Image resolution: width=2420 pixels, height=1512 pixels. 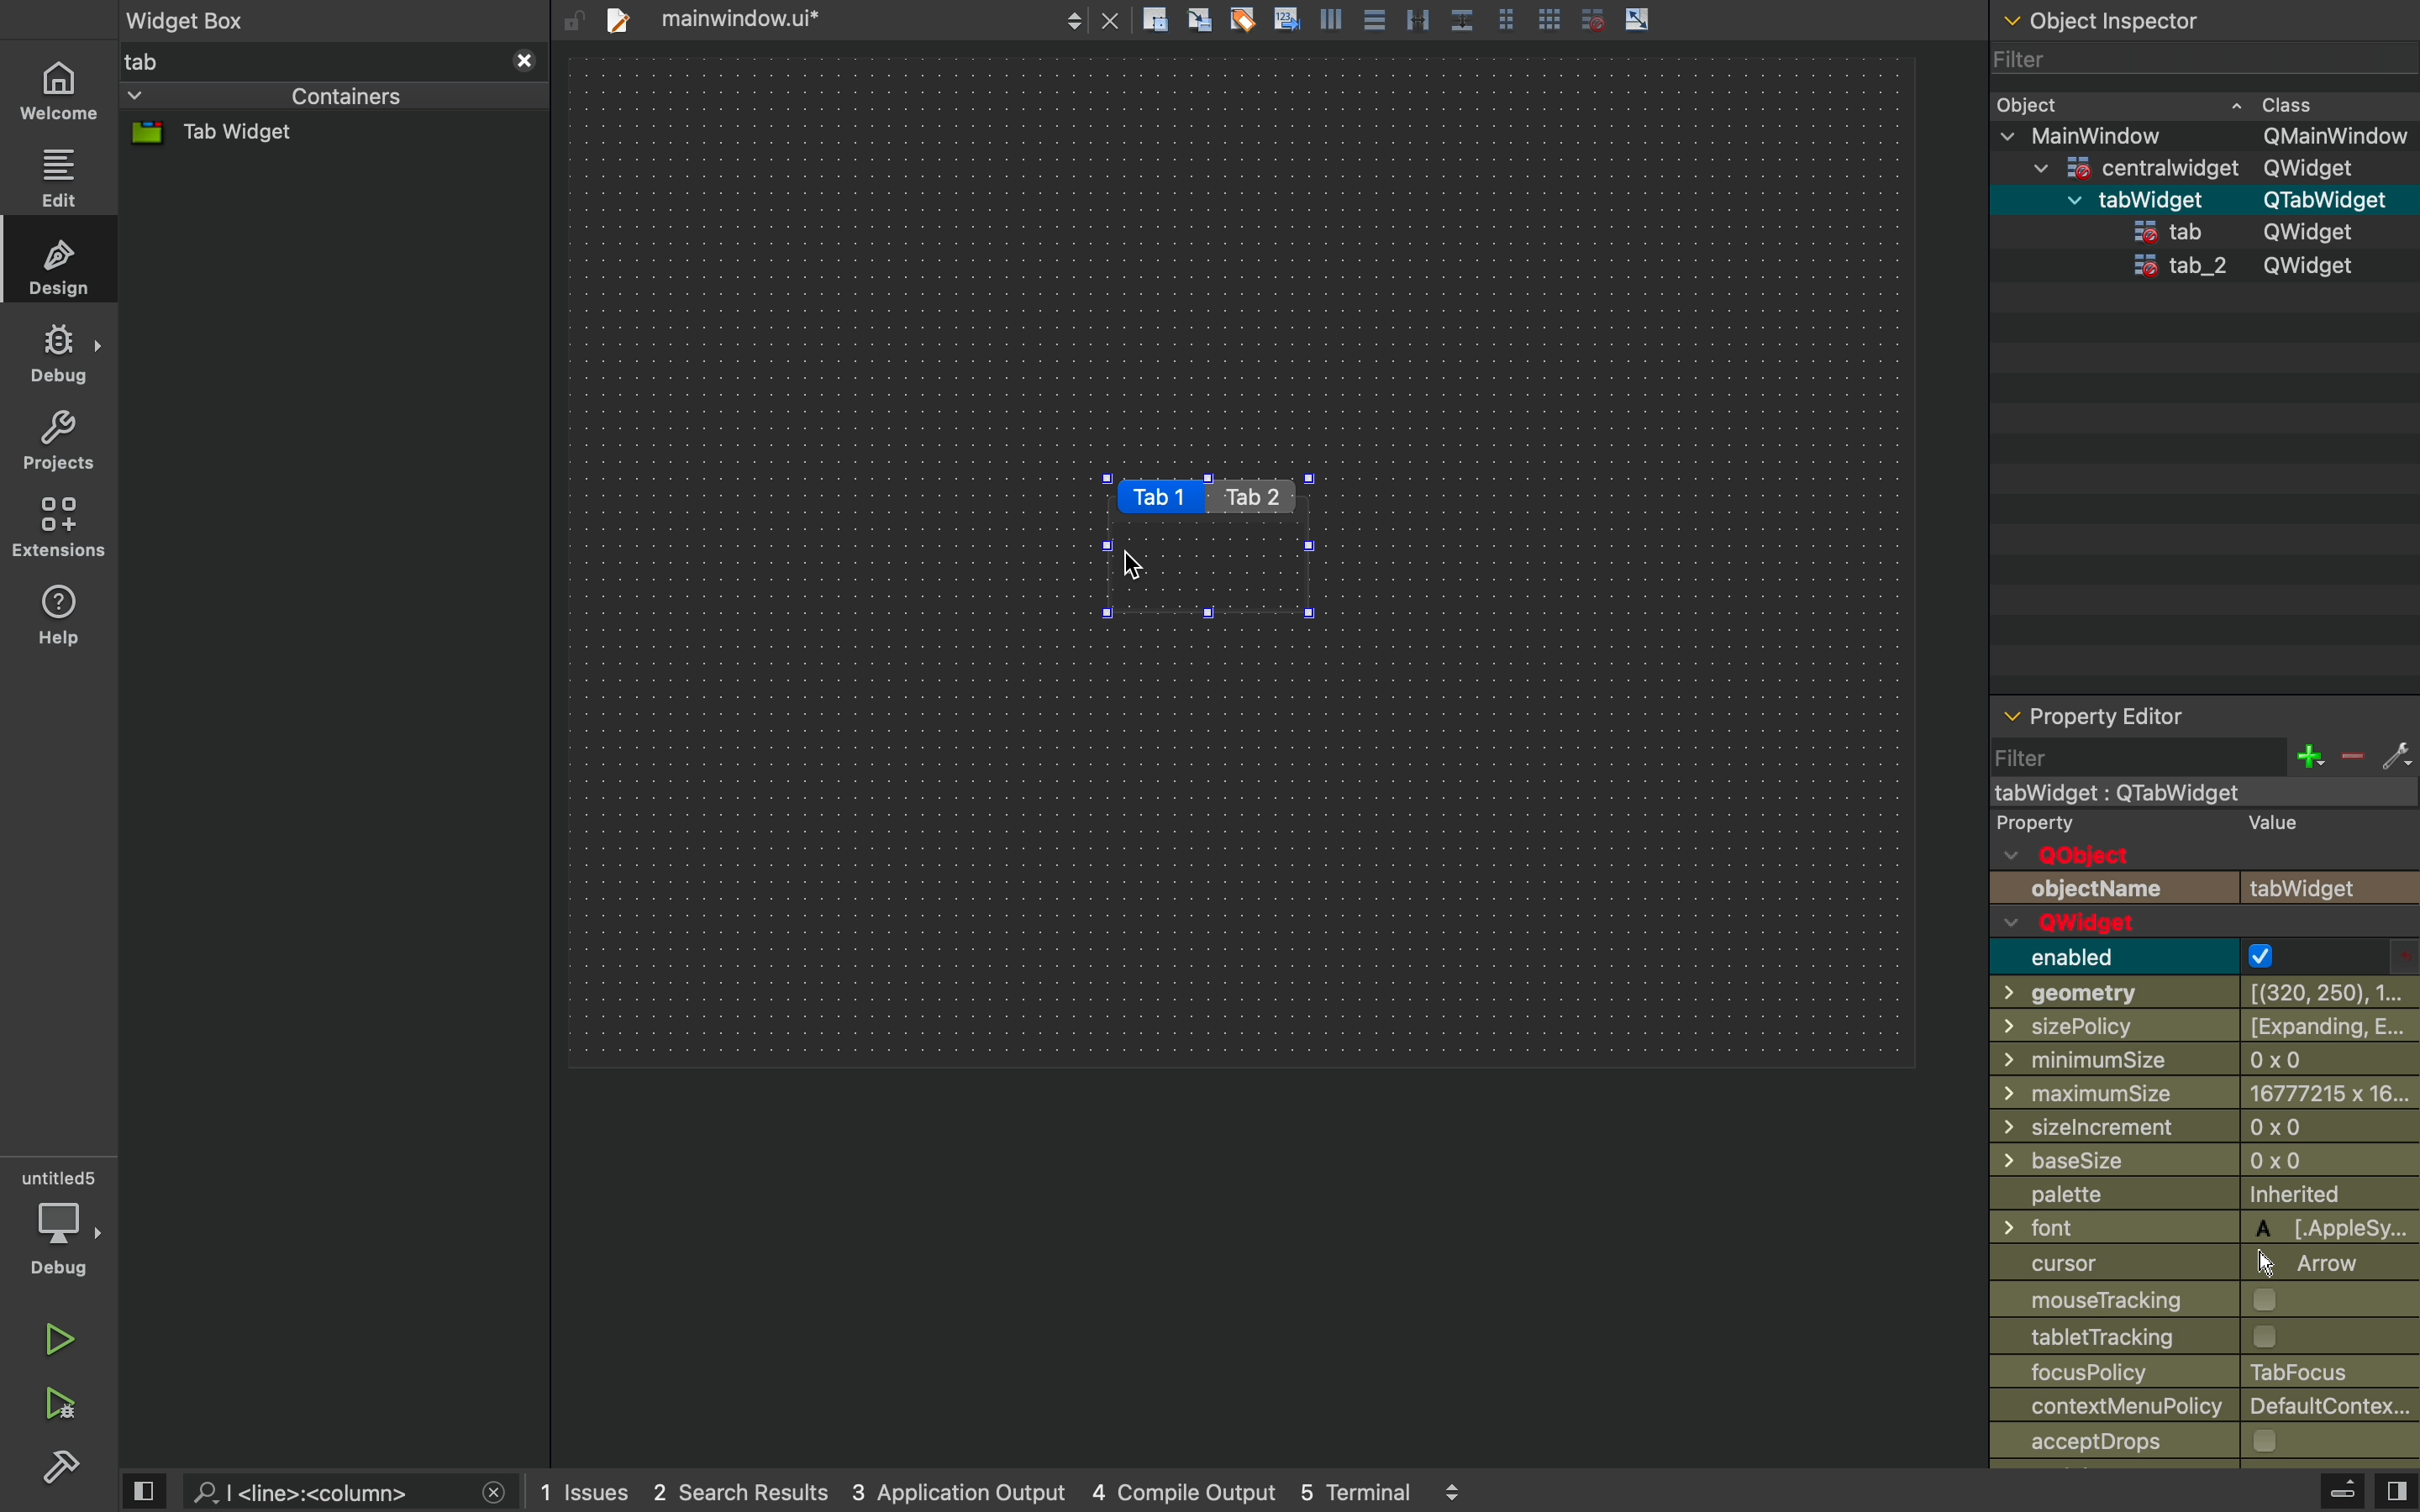 What do you see at coordinates (1331, 17) in the screenshot?
I see `align left` at bounding box center [1331, 17].